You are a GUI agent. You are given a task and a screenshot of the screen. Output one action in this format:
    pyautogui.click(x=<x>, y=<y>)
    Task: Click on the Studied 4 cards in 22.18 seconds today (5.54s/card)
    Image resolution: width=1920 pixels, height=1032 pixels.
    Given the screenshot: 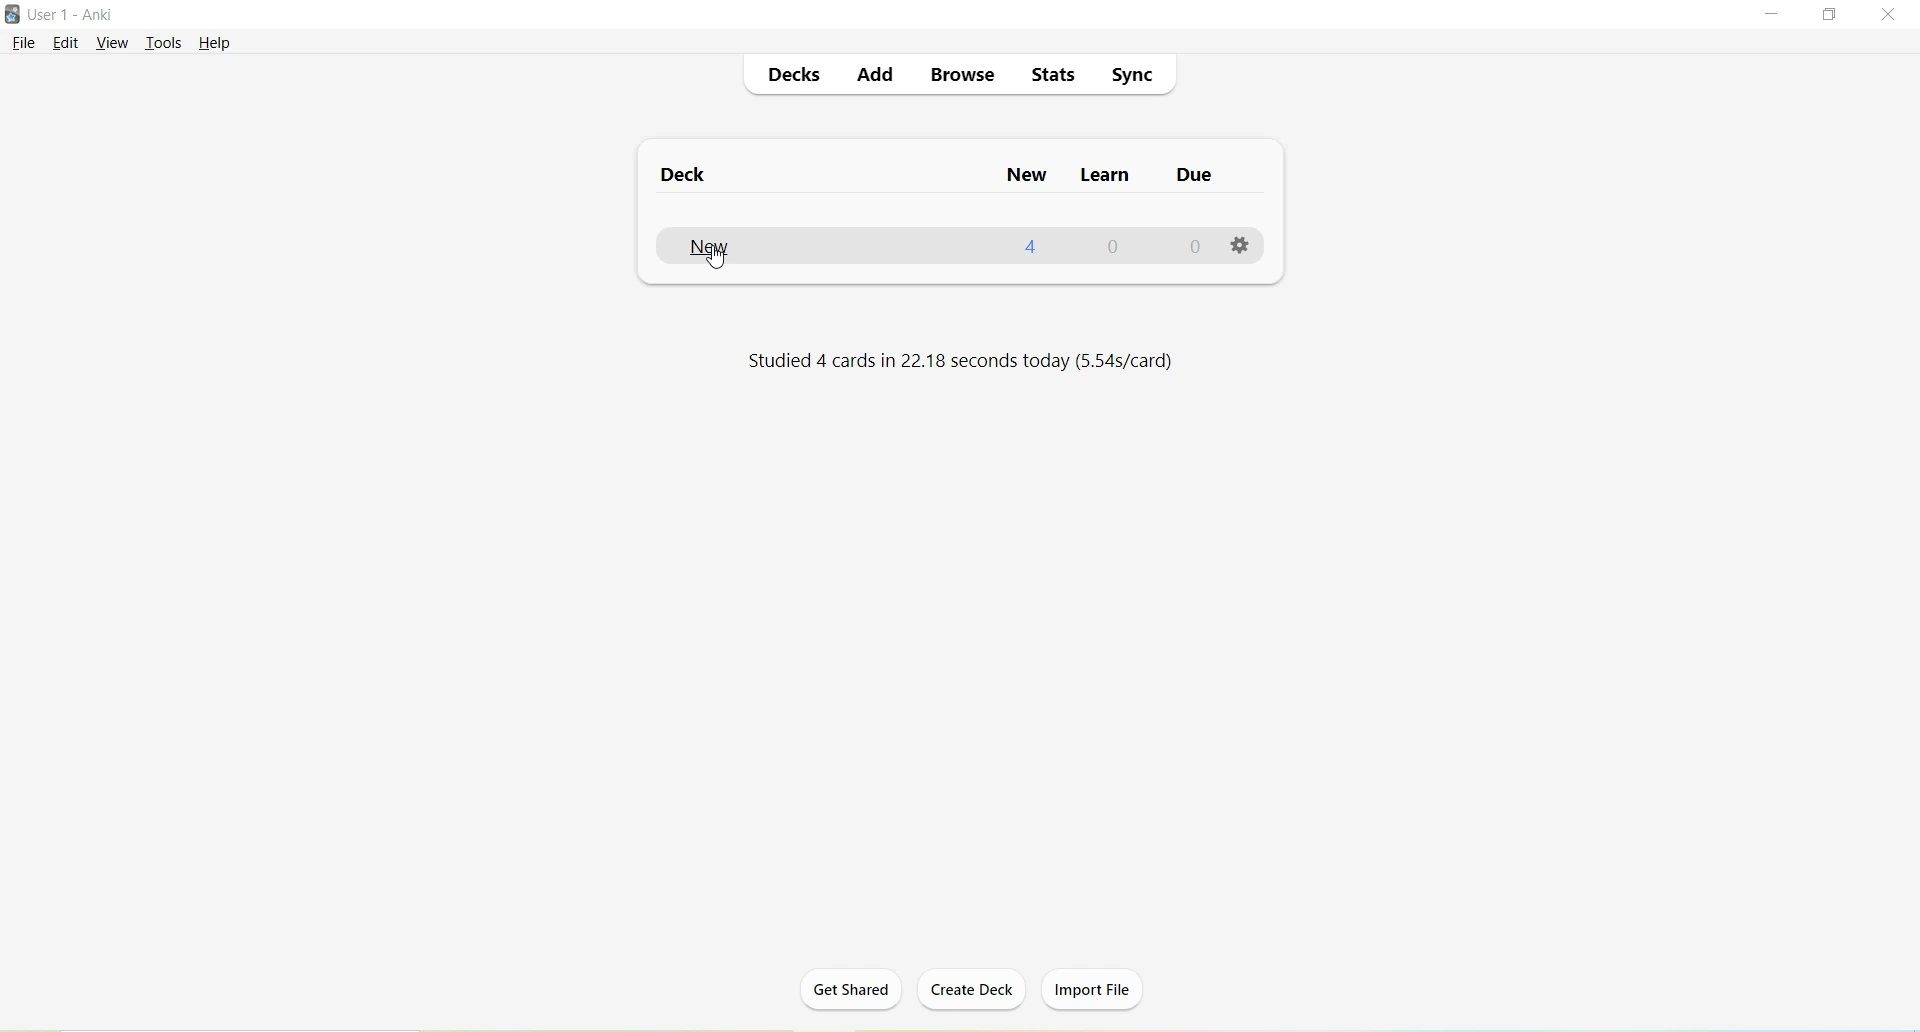 What is the action you would take?
    pyautogui.click(x=965, y=361)
    